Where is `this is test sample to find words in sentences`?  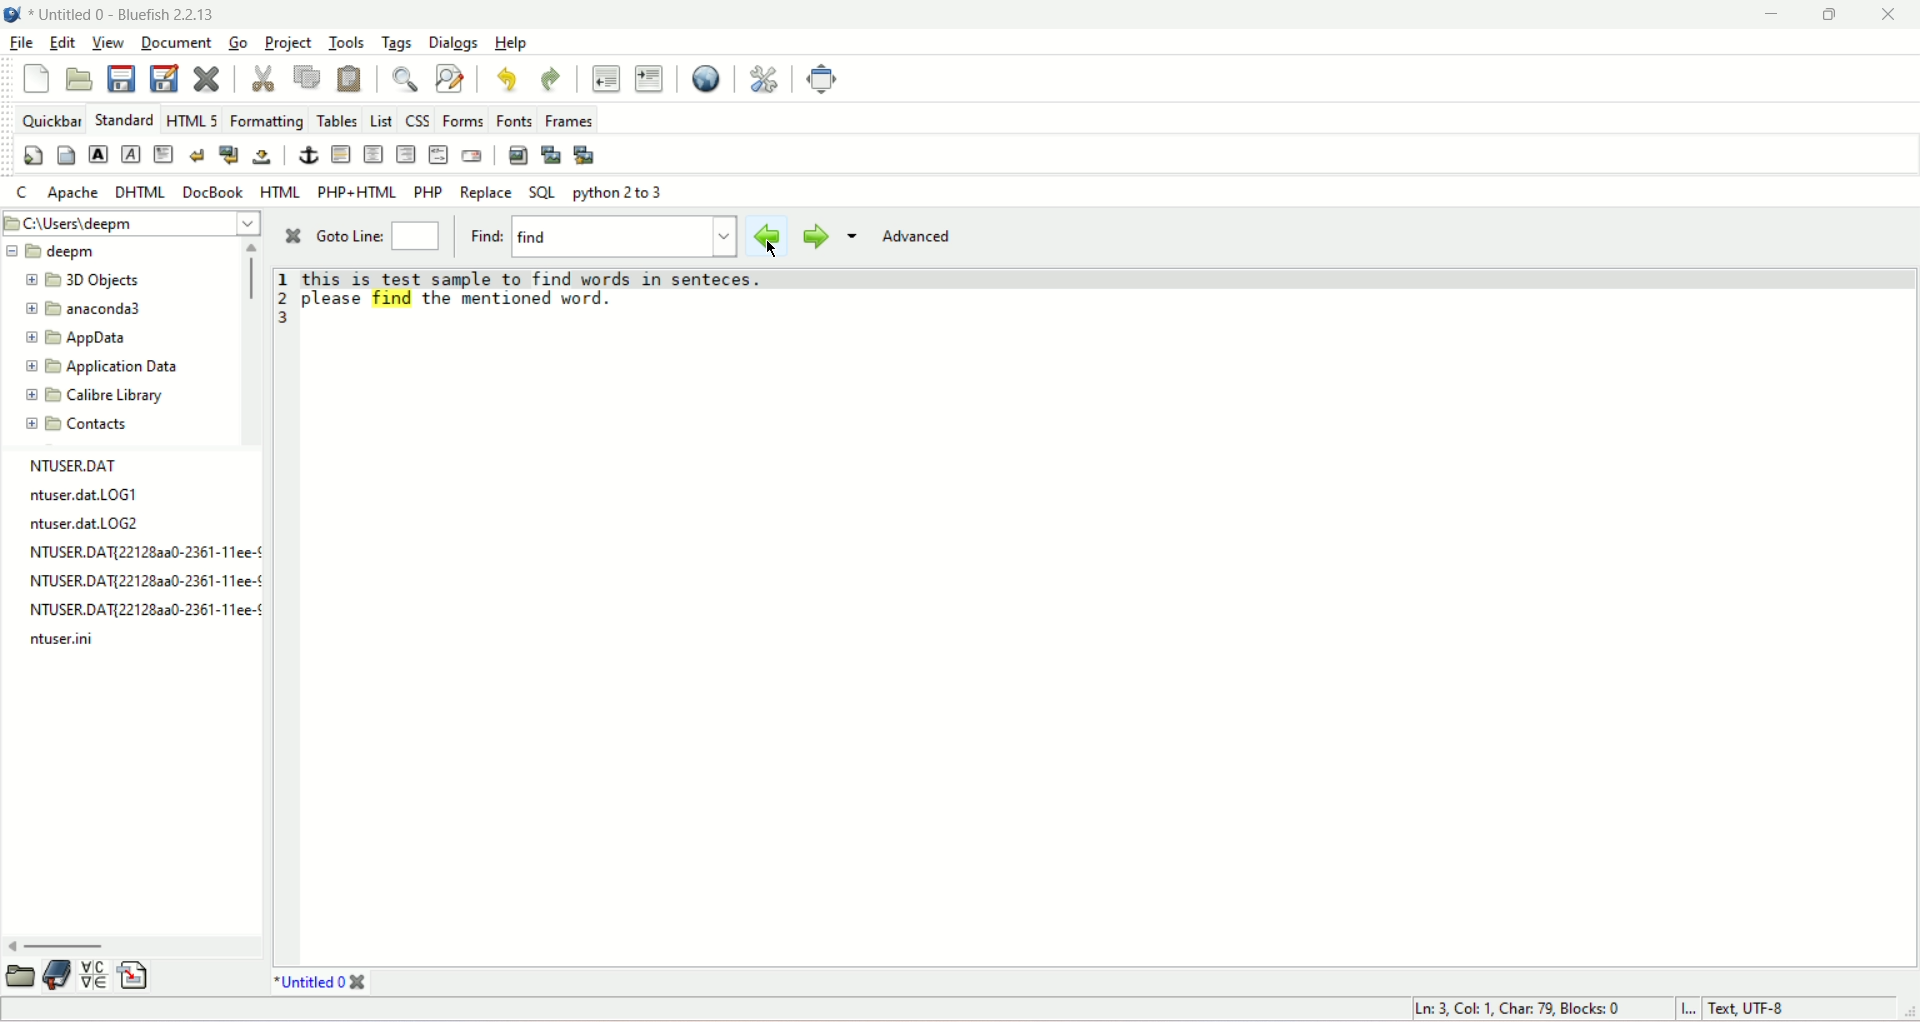 this is test sample to find words in sentences is located at coordinates (540, 276).